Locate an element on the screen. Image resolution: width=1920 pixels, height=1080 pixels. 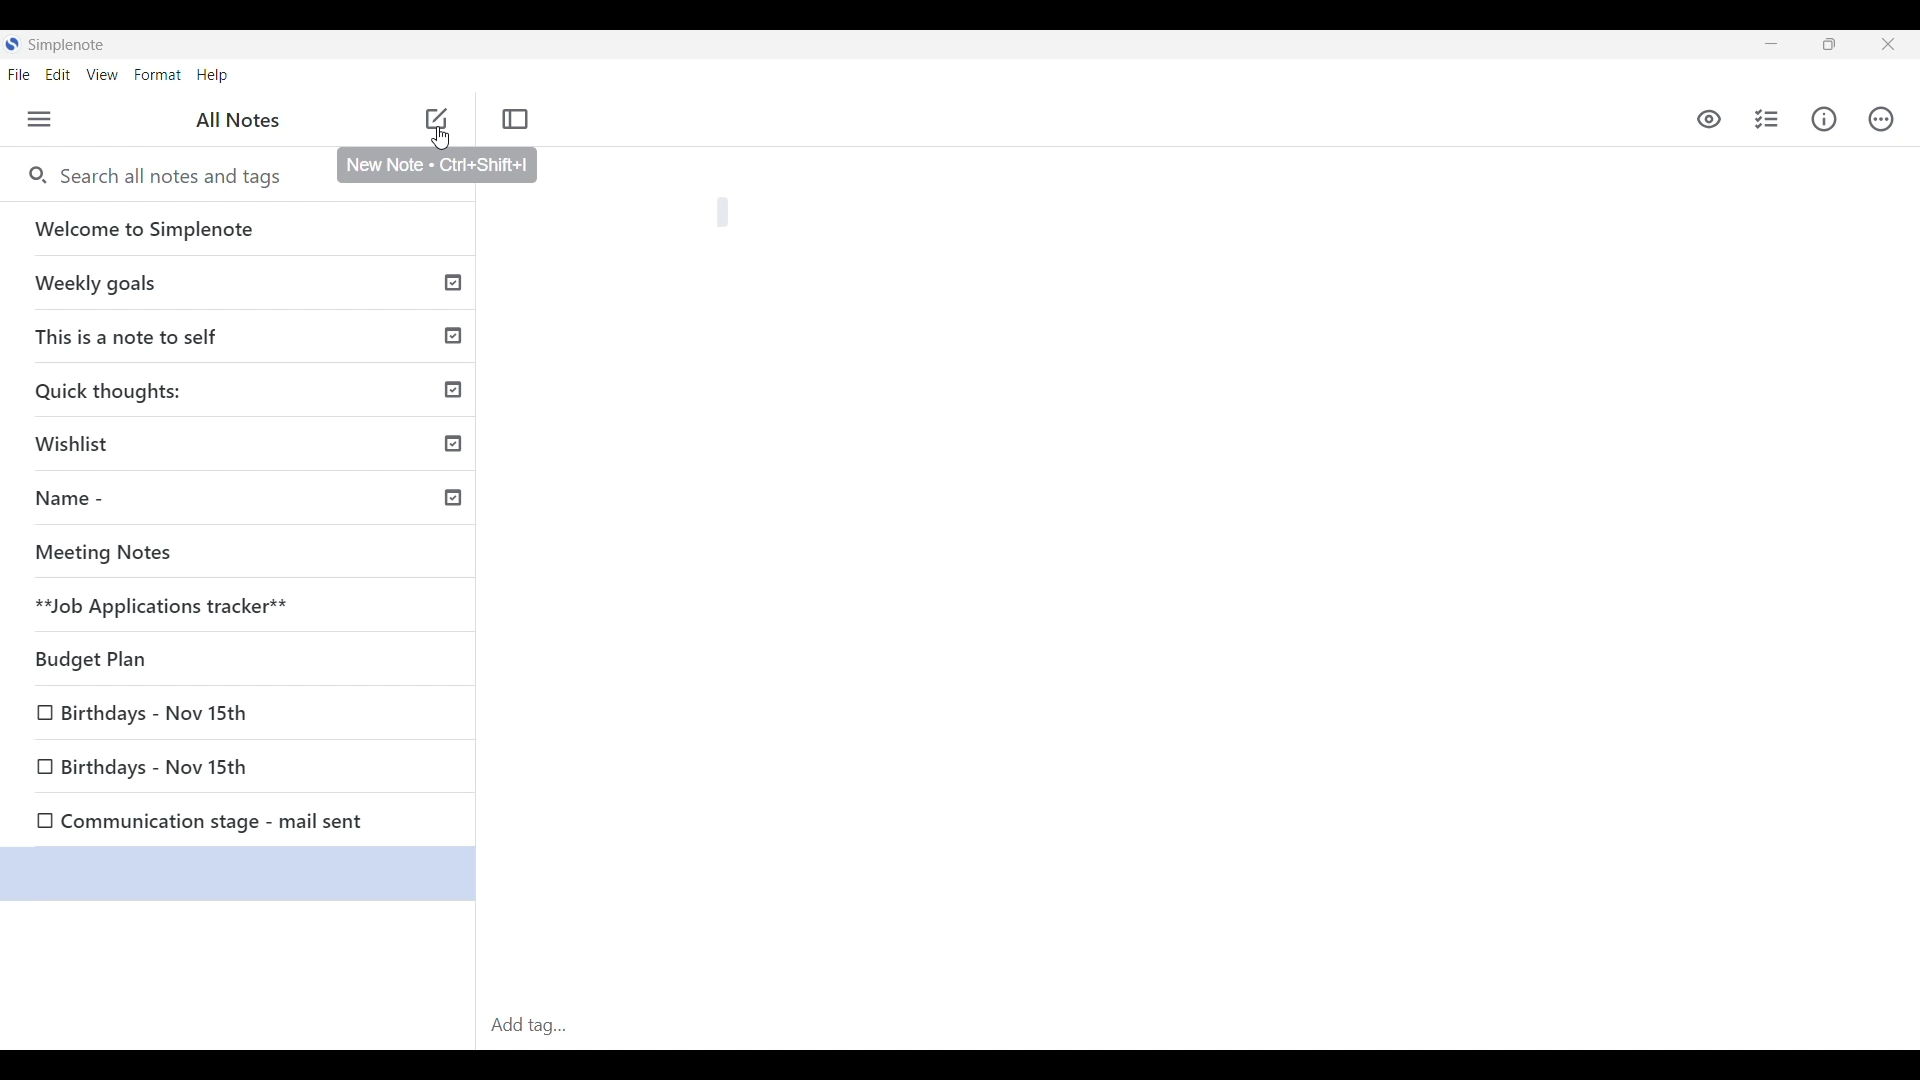
Actions is located at coordinates (1881, 119).